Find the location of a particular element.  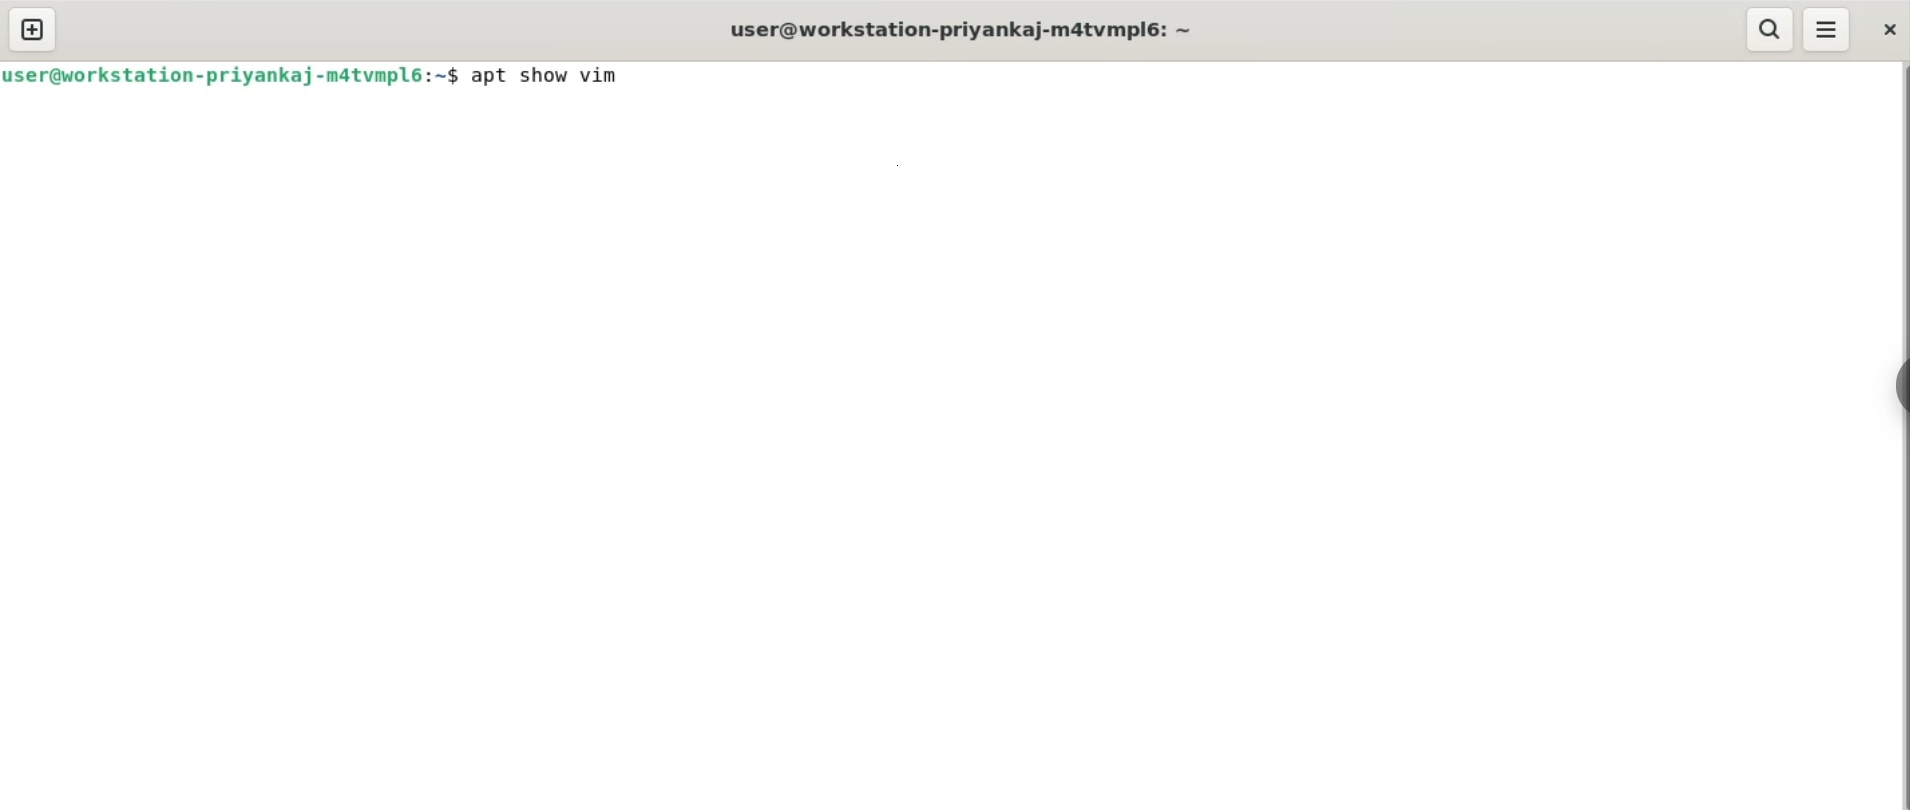

search is located at coordinates (1770, 29).